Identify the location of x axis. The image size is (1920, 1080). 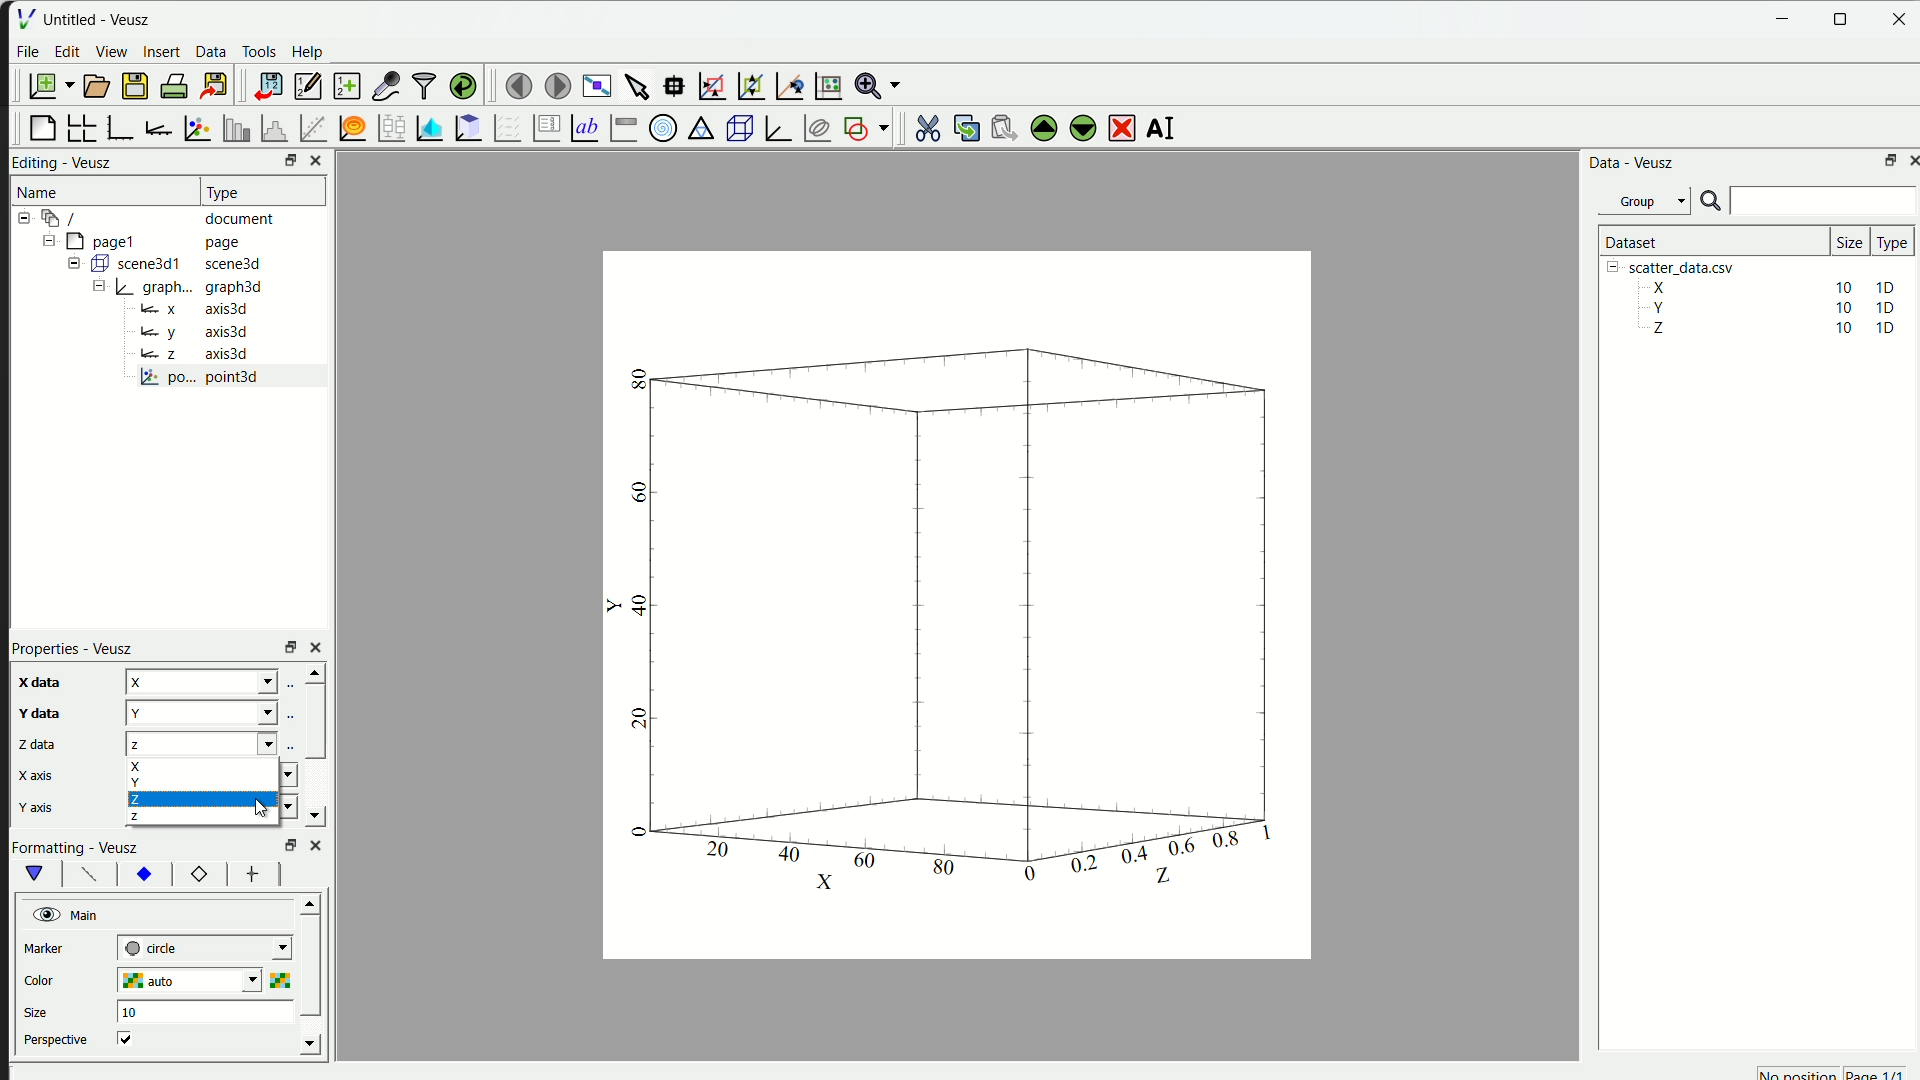
(37, 775).